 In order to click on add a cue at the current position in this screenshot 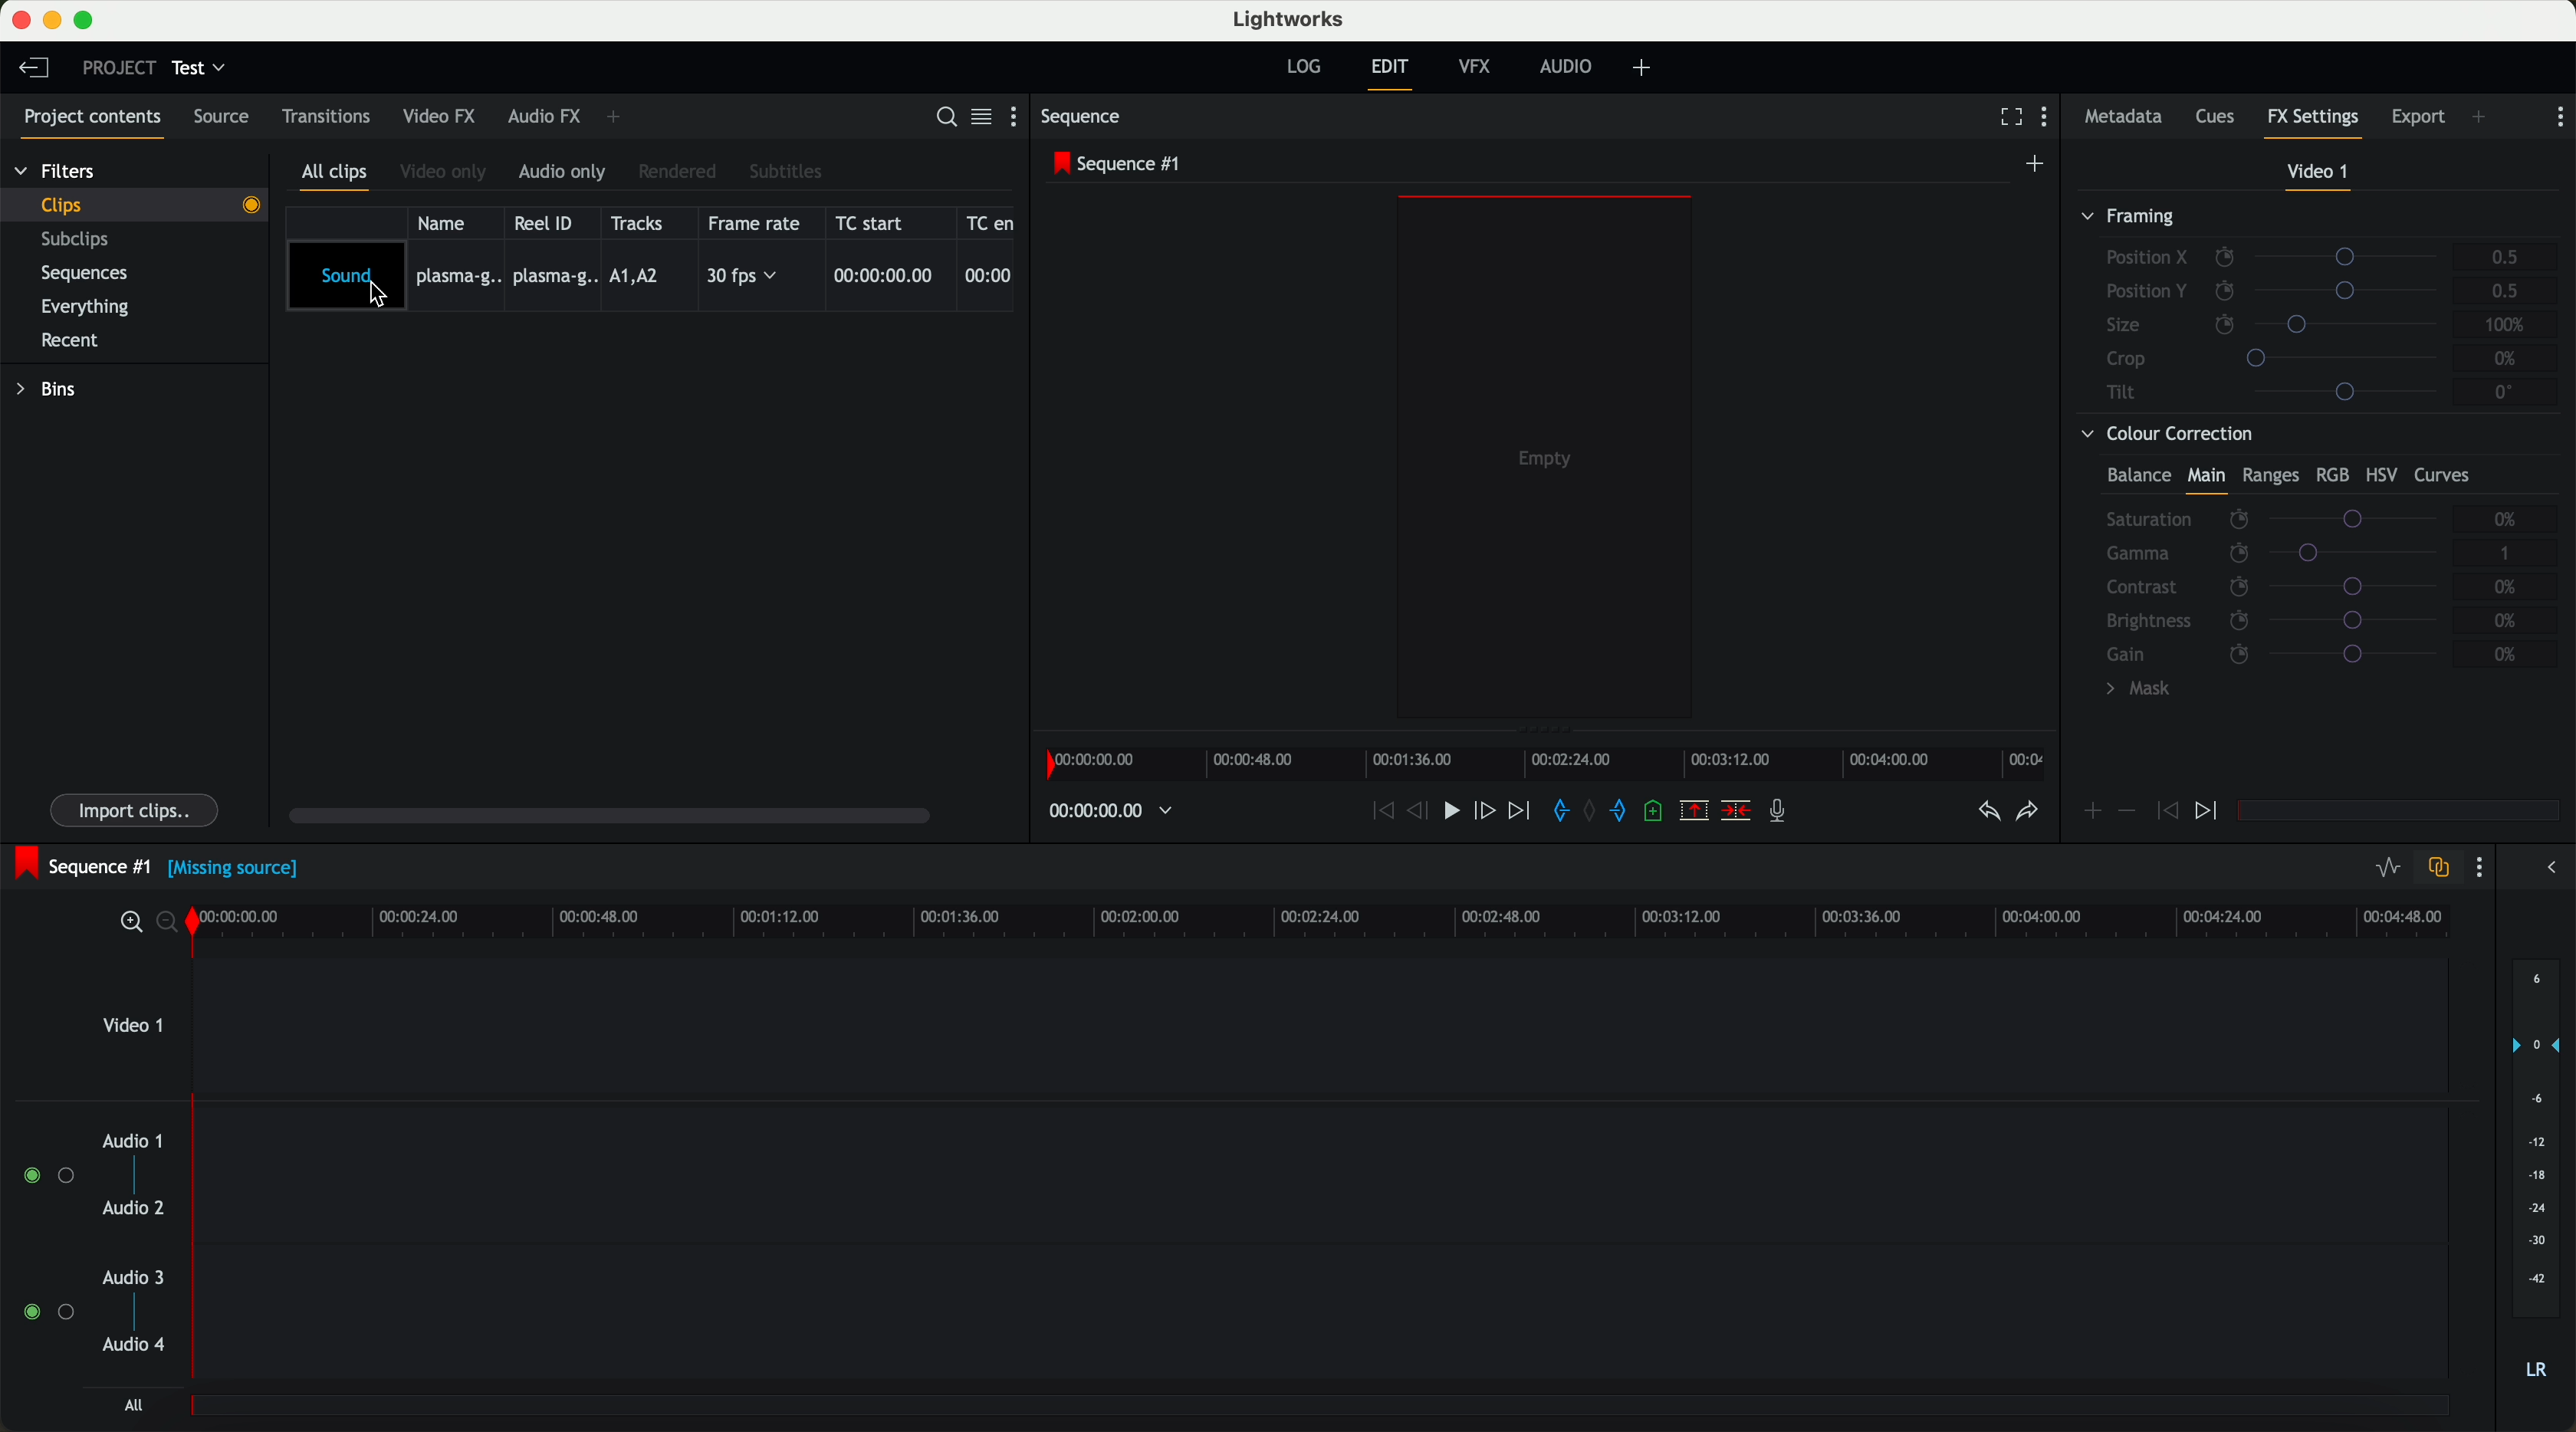, I will do `click(1660, 815)`.